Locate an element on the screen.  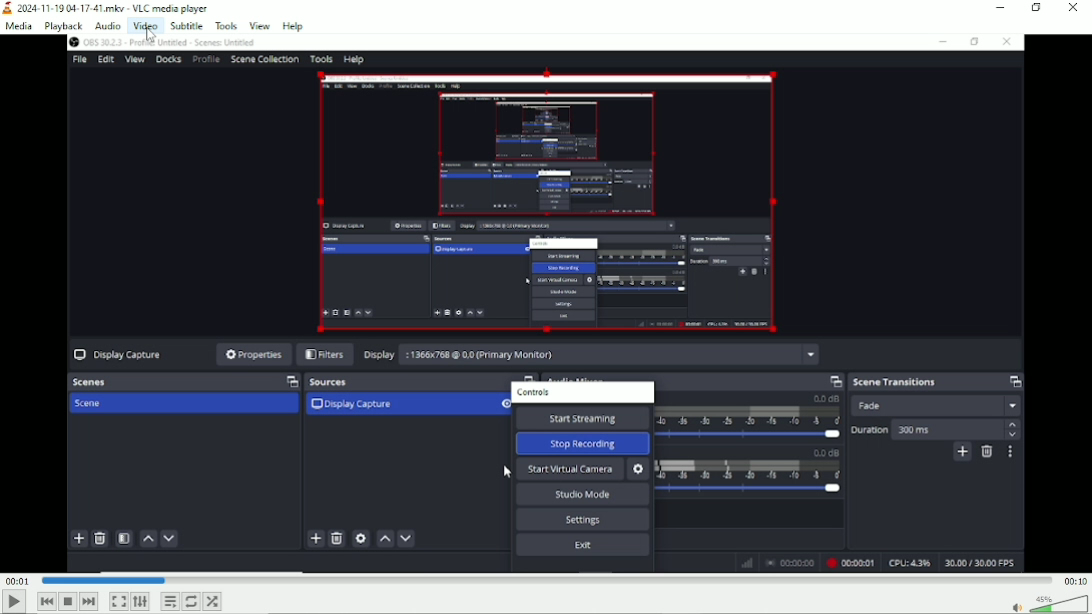
previous is located at coordinates (46, 602).